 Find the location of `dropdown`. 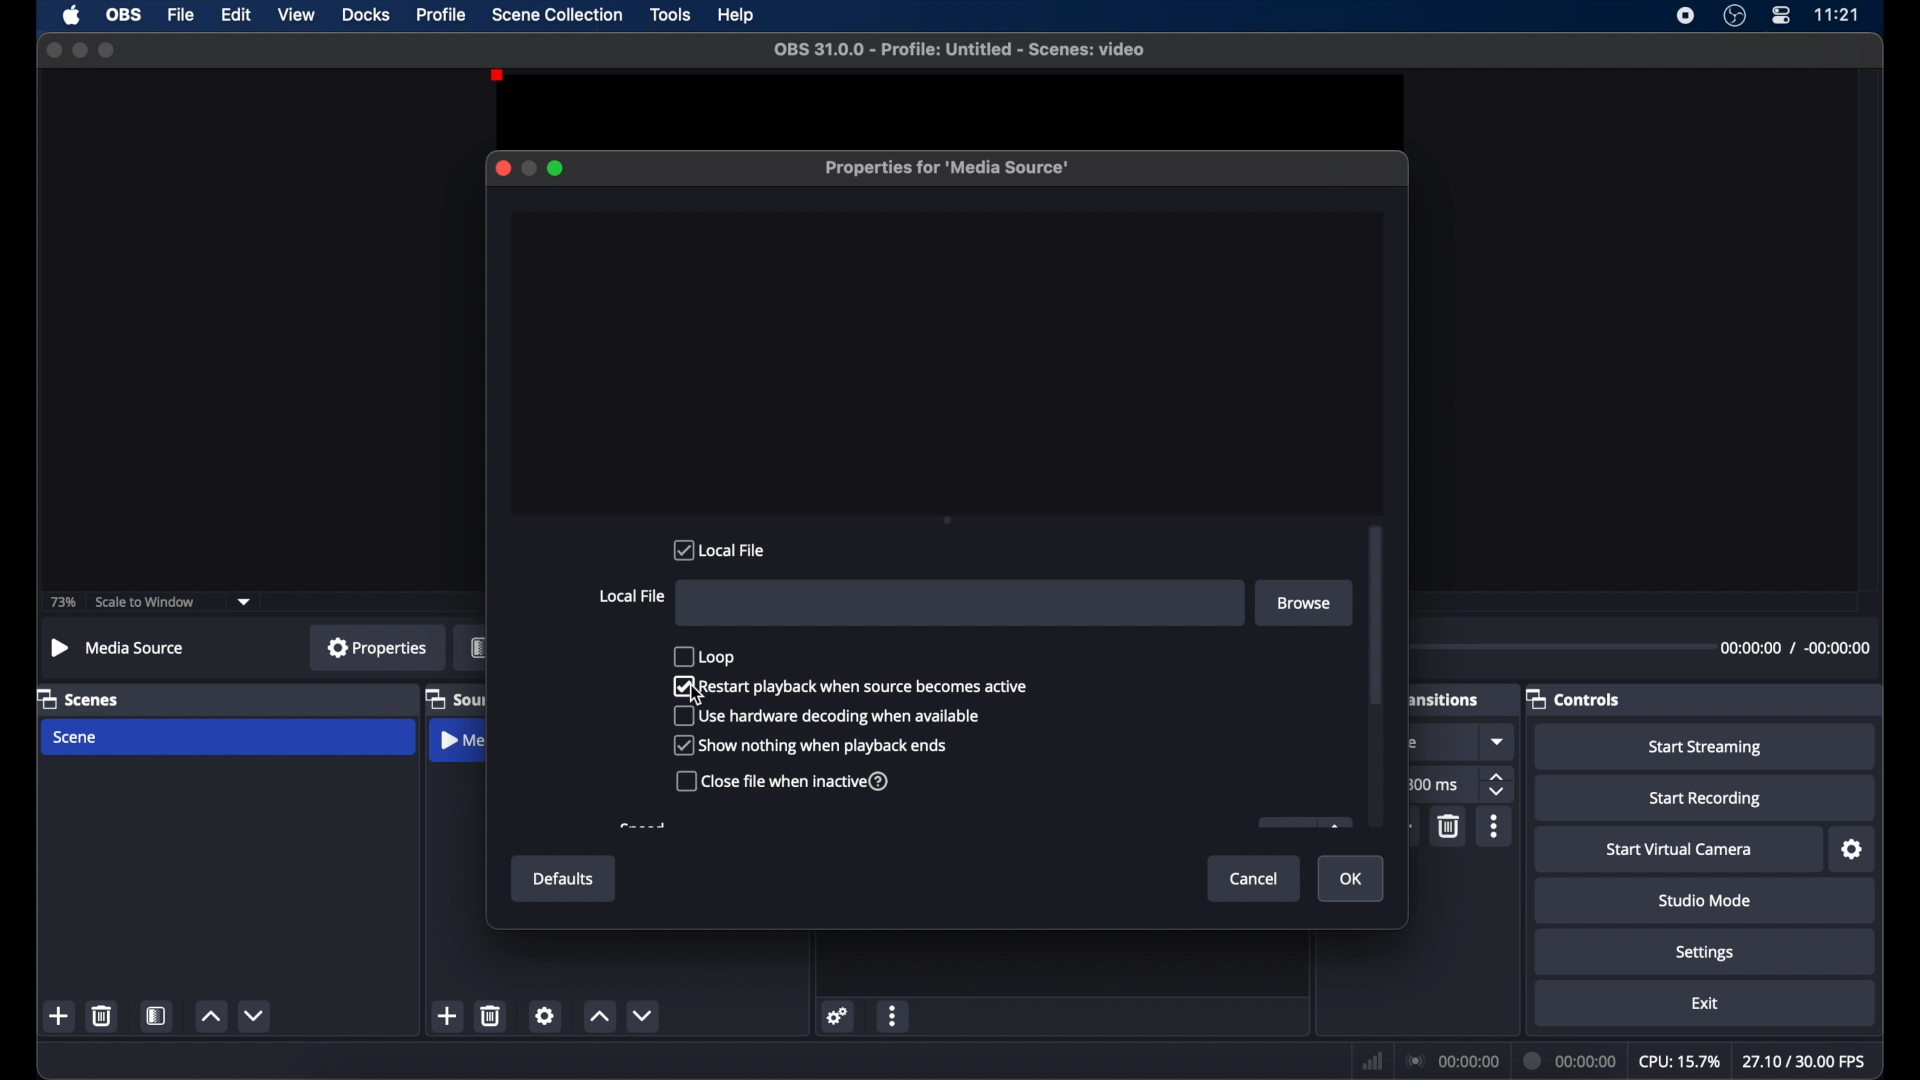

dropdown is located at coordinates (244, 602).